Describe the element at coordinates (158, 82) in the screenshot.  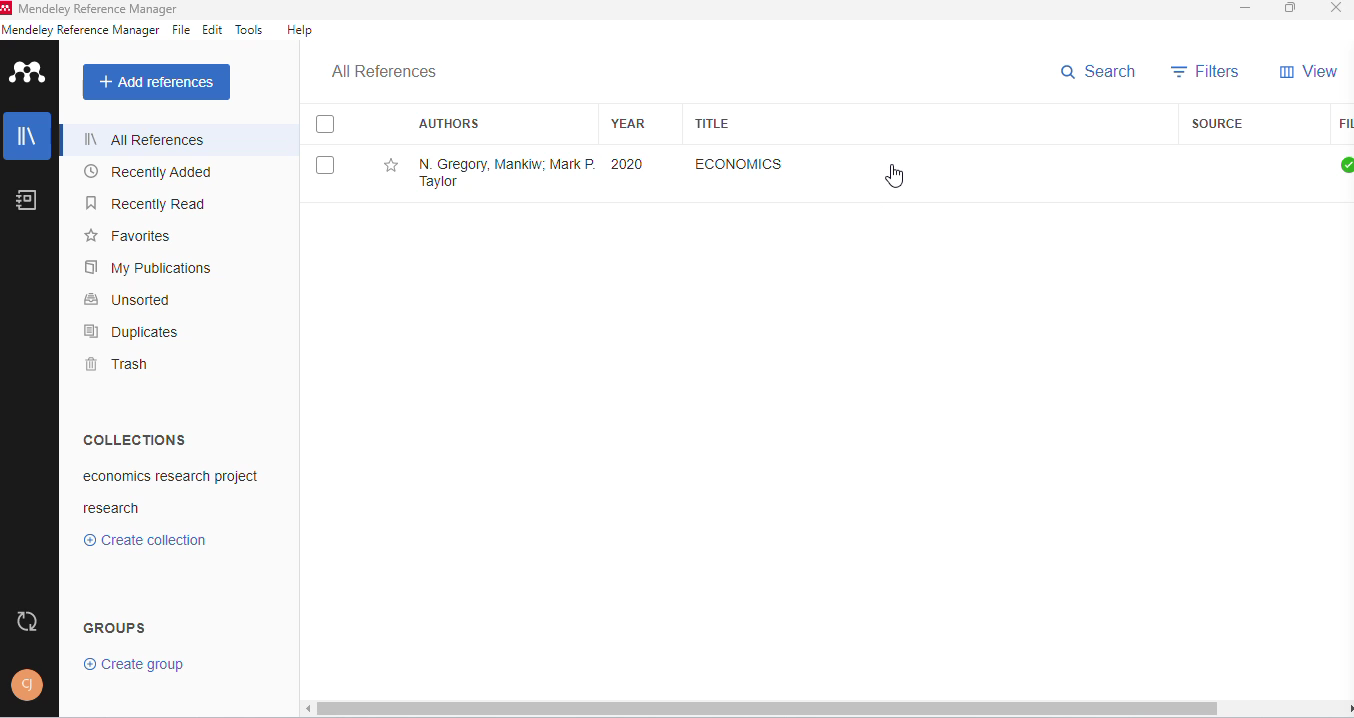
I see `add references` at that location.